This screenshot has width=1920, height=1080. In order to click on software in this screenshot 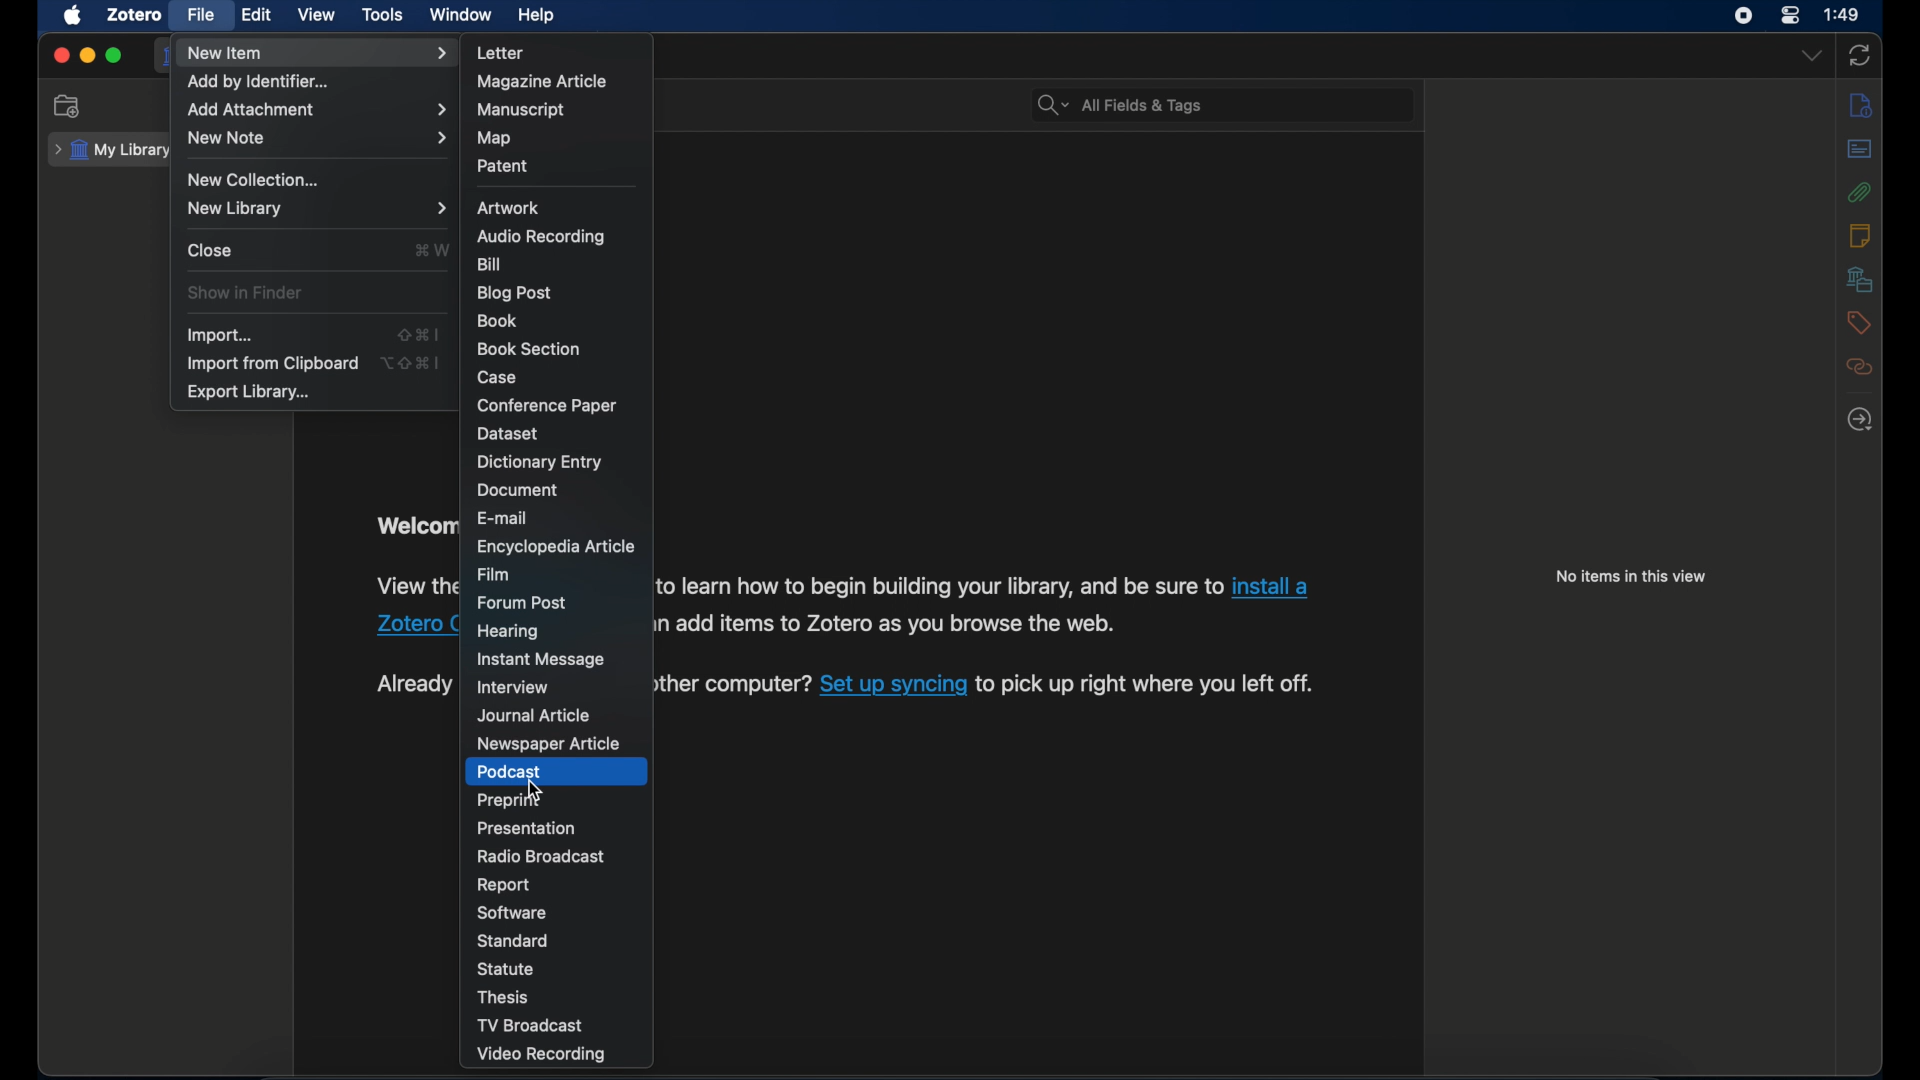, I will do `click(511, 912)`.